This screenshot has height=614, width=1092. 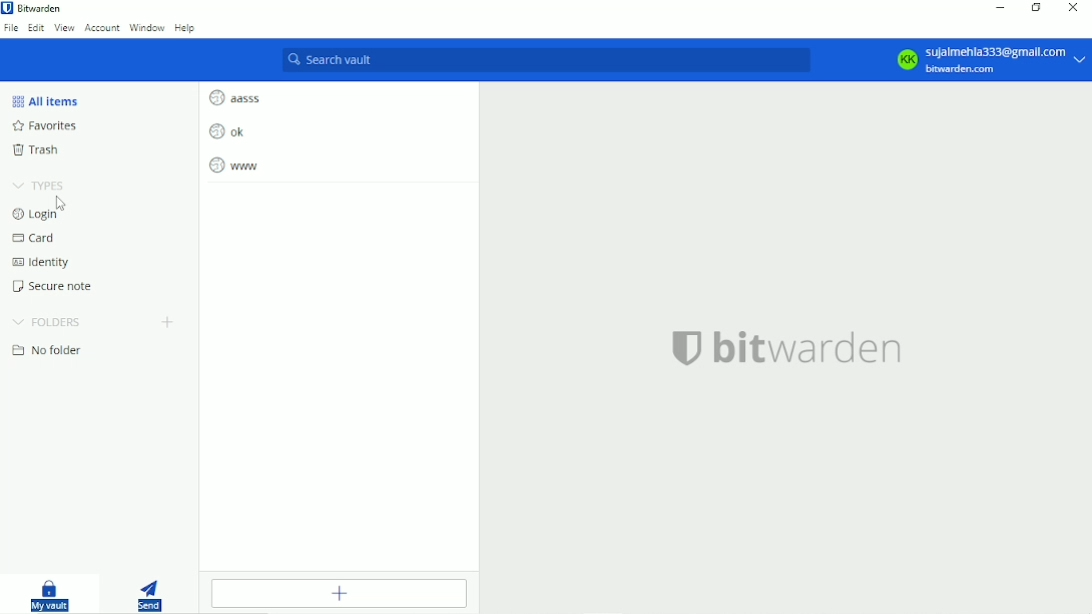 I want to click on Card, so click(x=36, y=238).